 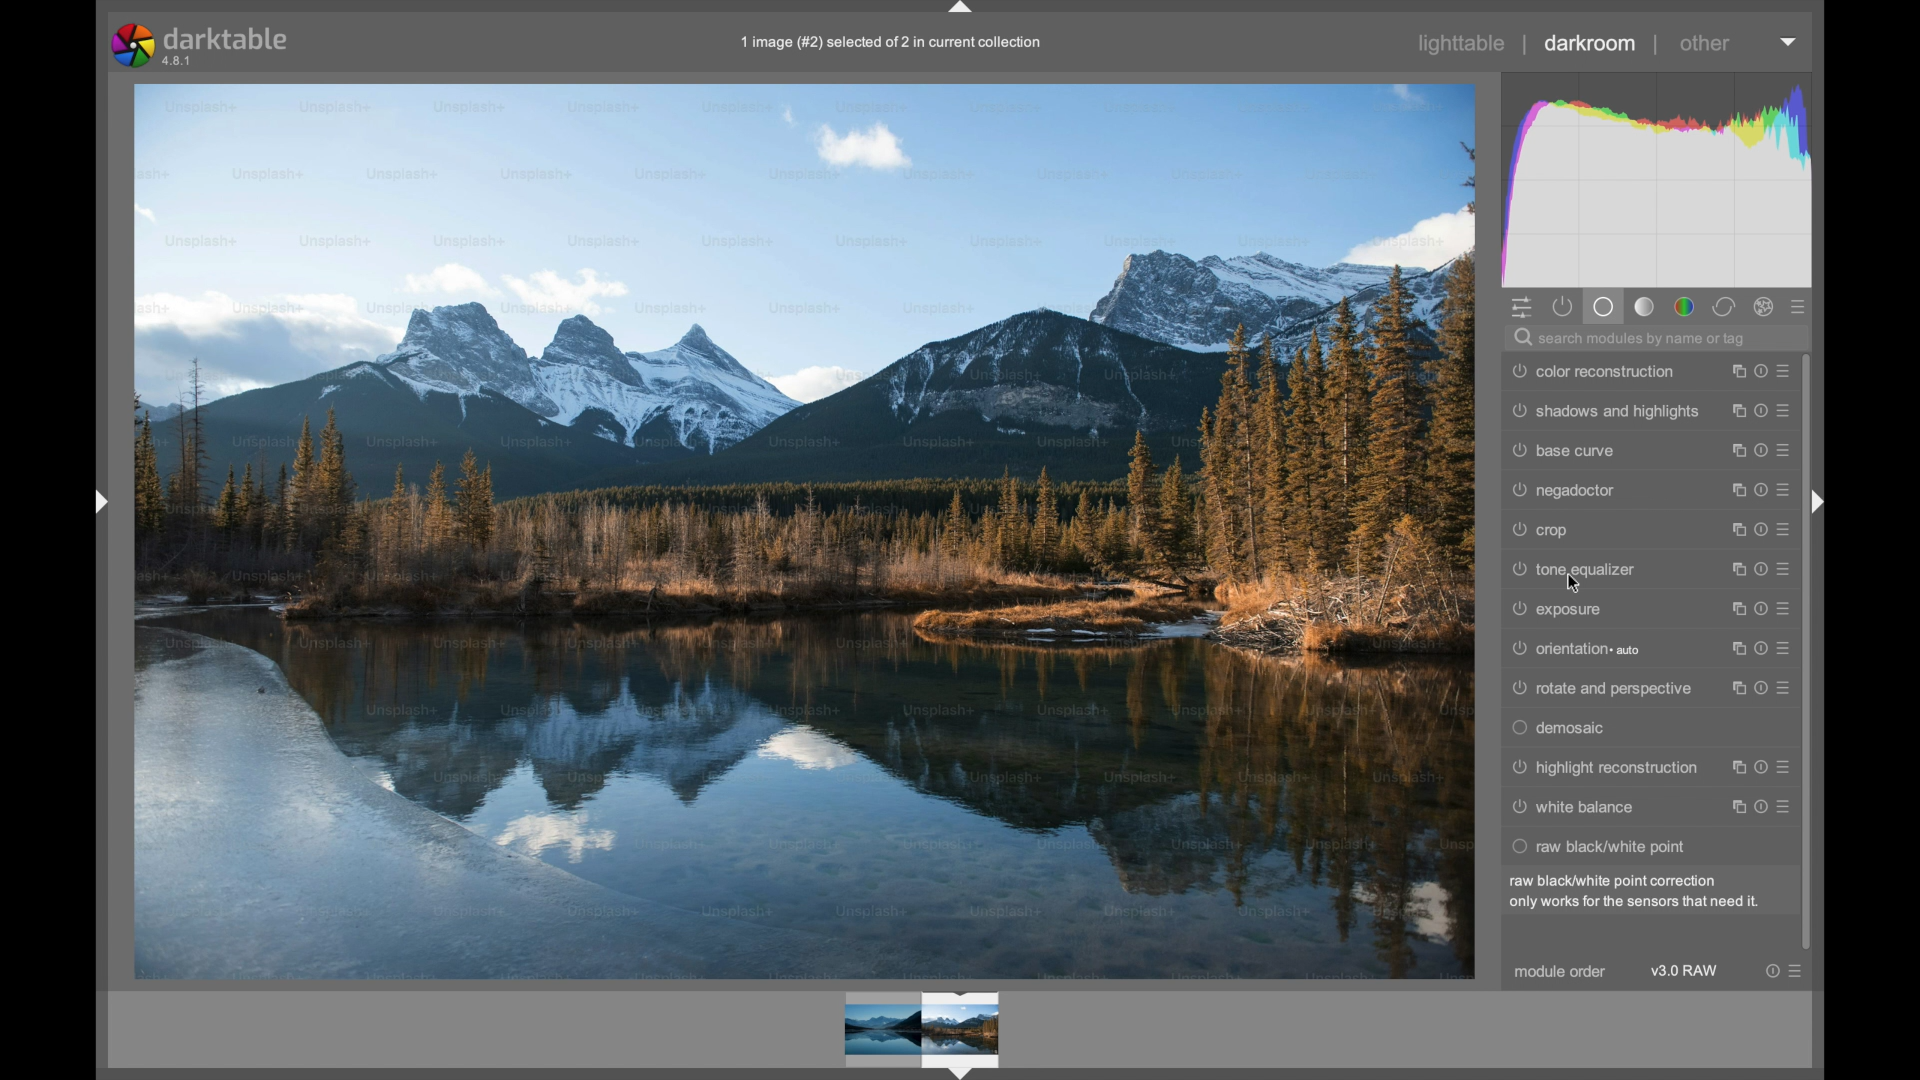 I want to click on reset parameters, so click(x=1761, y=768).